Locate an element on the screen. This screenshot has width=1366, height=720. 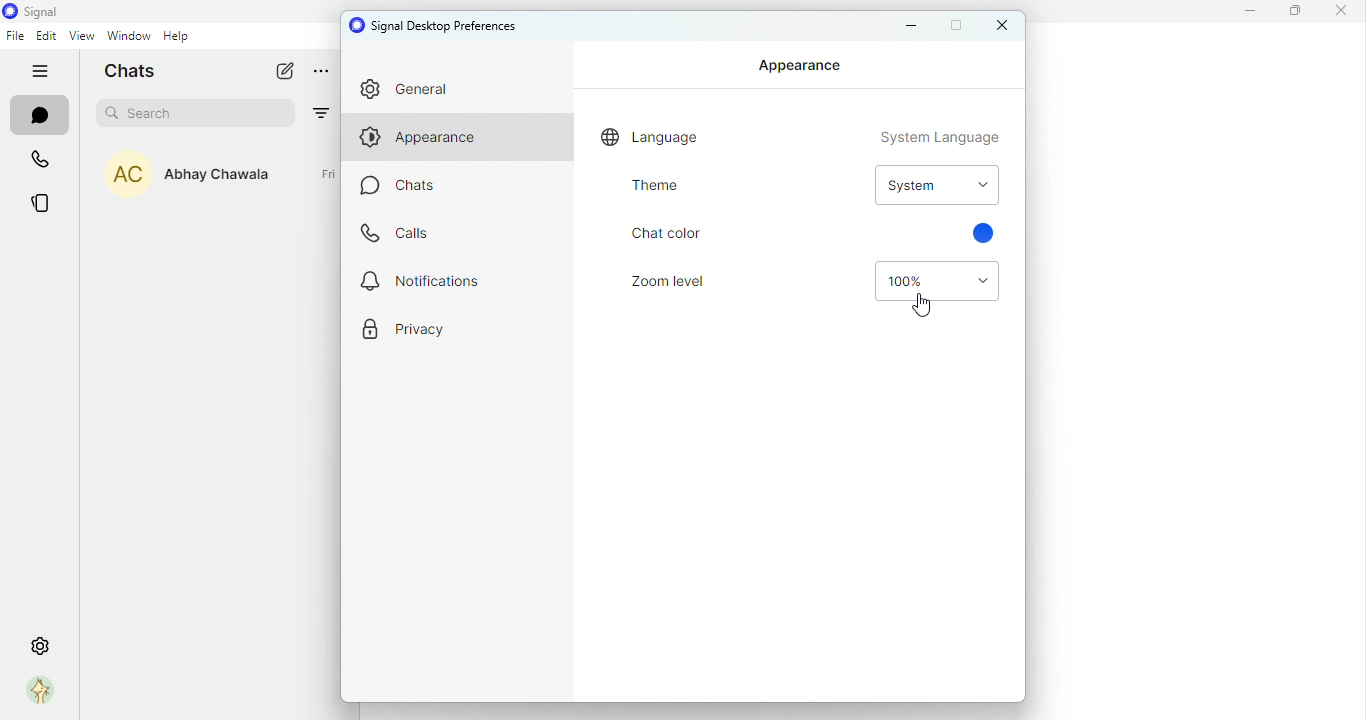
theme is located at coordinates (658, 190).